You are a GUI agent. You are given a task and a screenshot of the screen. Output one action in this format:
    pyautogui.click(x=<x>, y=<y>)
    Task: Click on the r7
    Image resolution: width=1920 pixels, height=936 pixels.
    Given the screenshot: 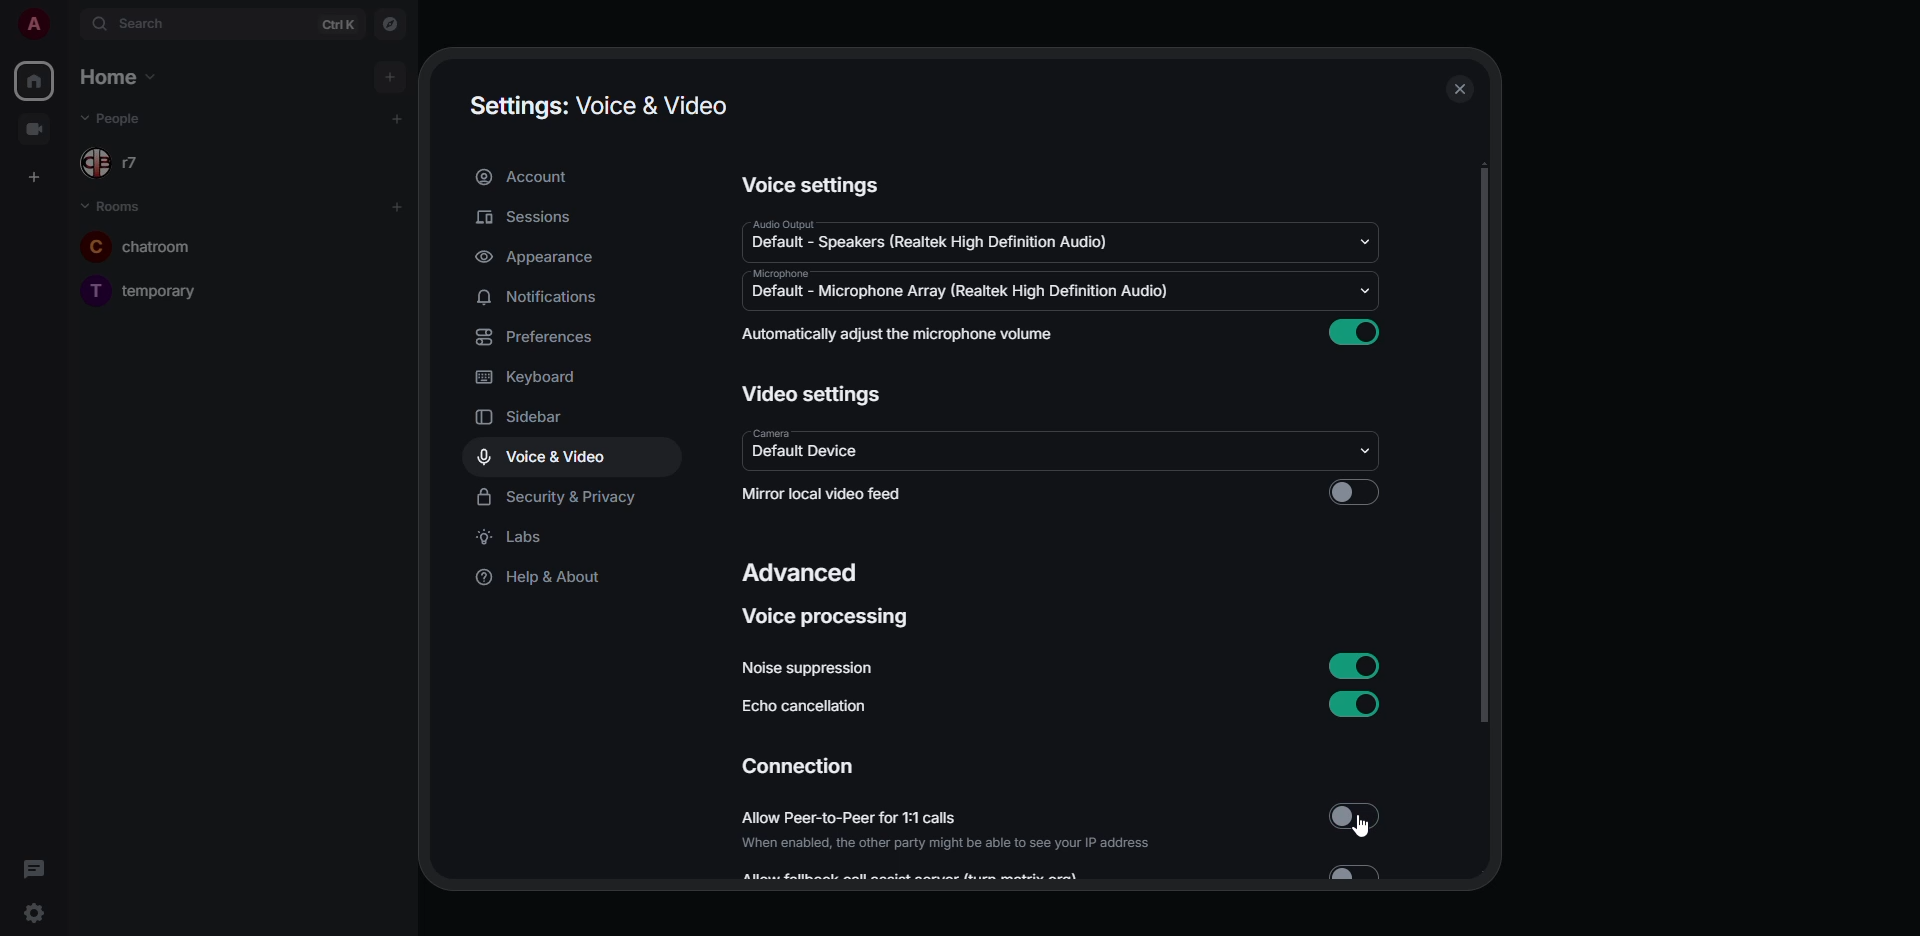 What is the action you would take?
    pyautogui.click(x=124, y=164)
    